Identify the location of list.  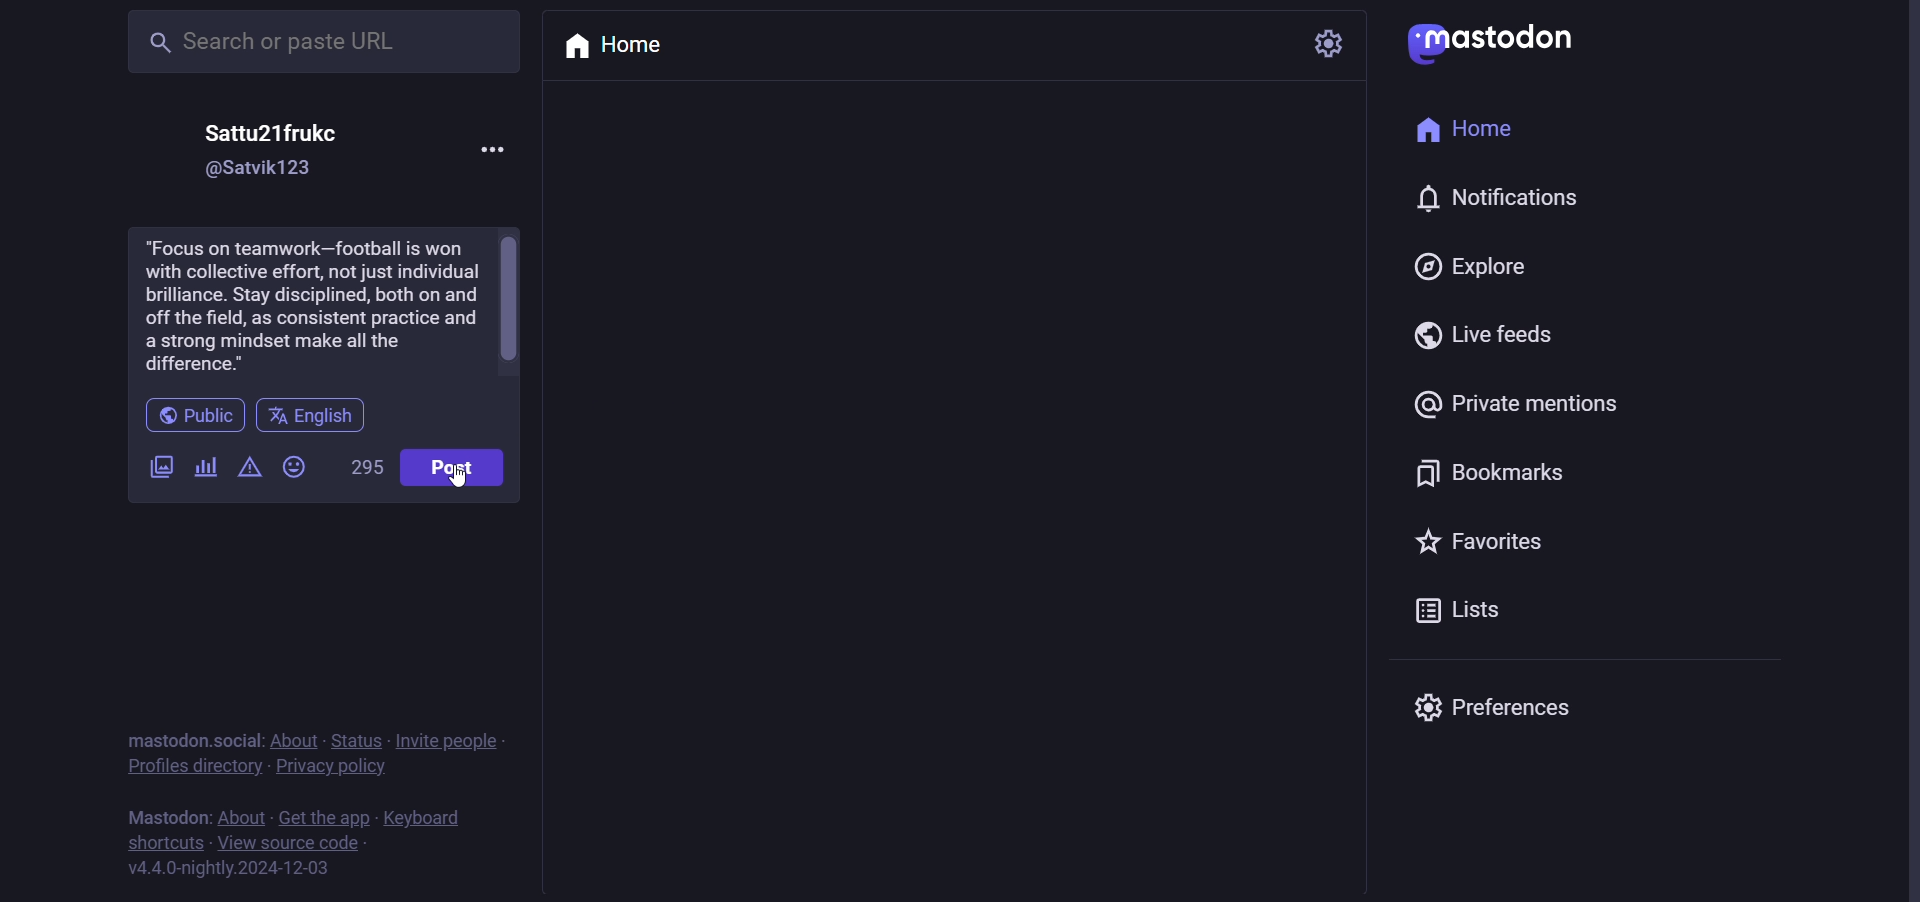
(1468, 610).